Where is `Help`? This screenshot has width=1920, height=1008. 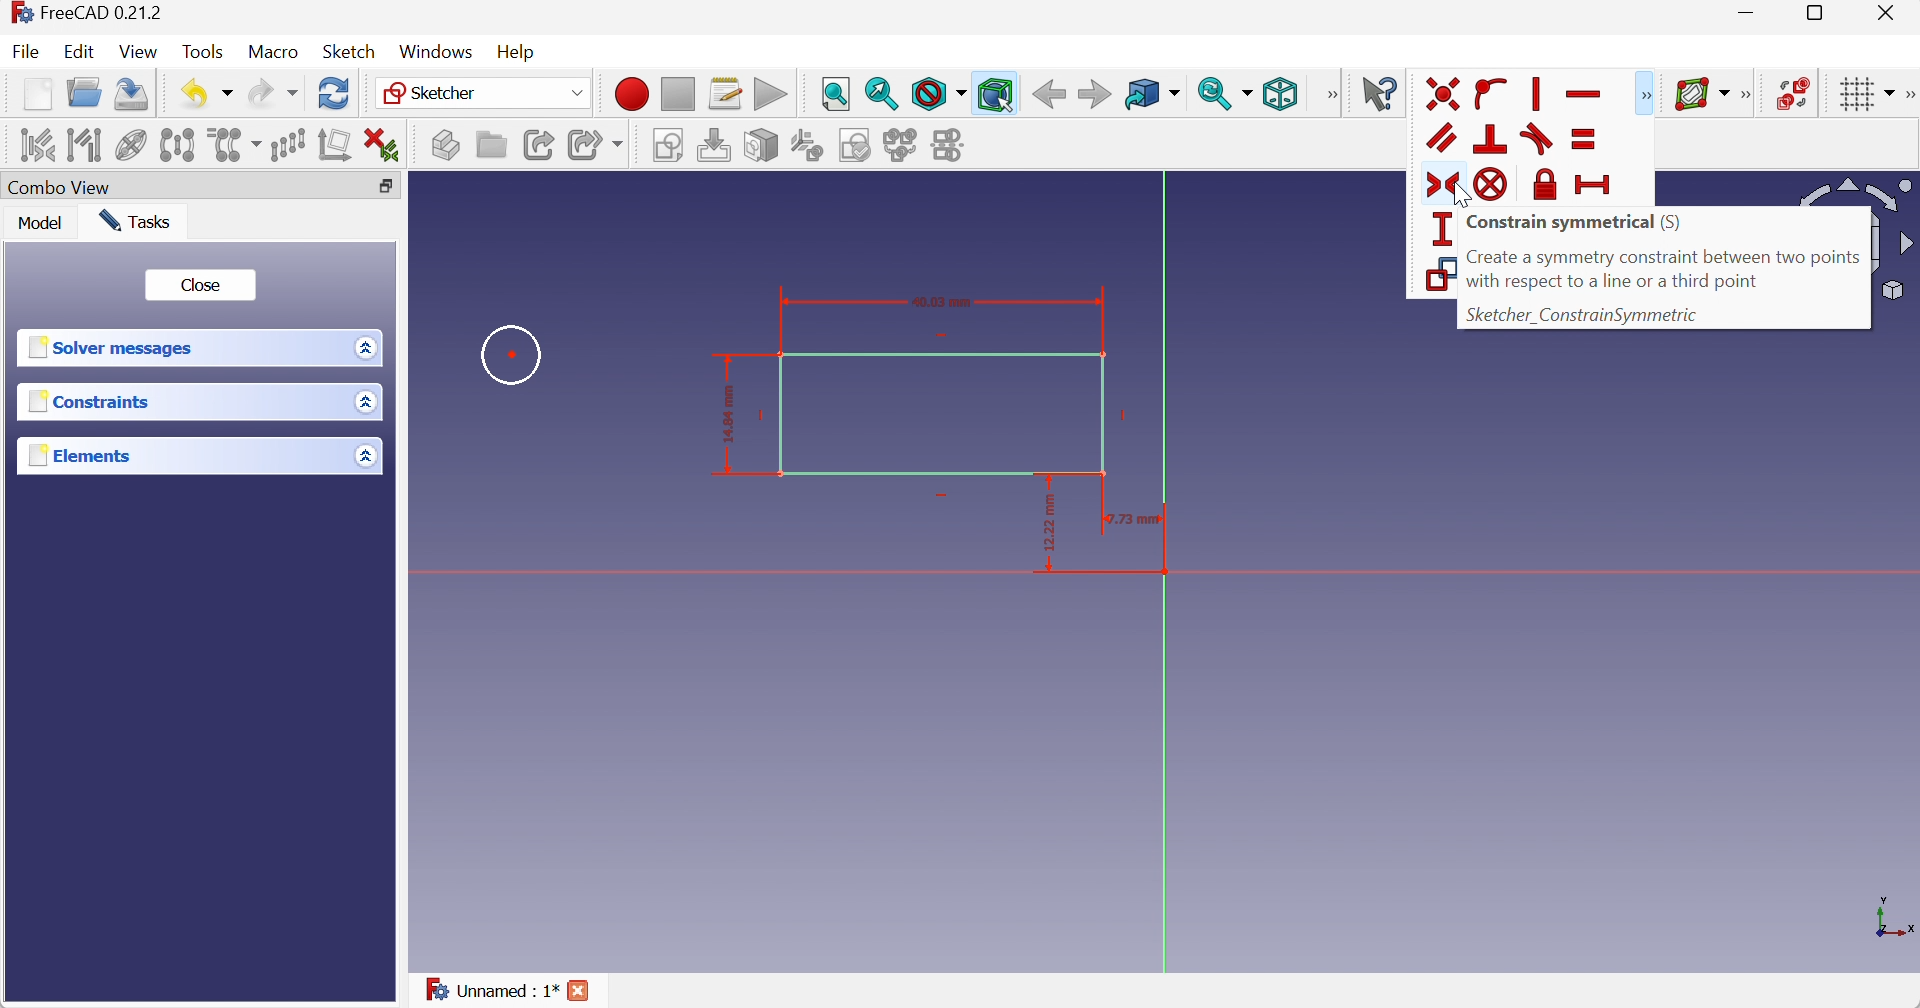 Help is located at coordinates (518, 53).